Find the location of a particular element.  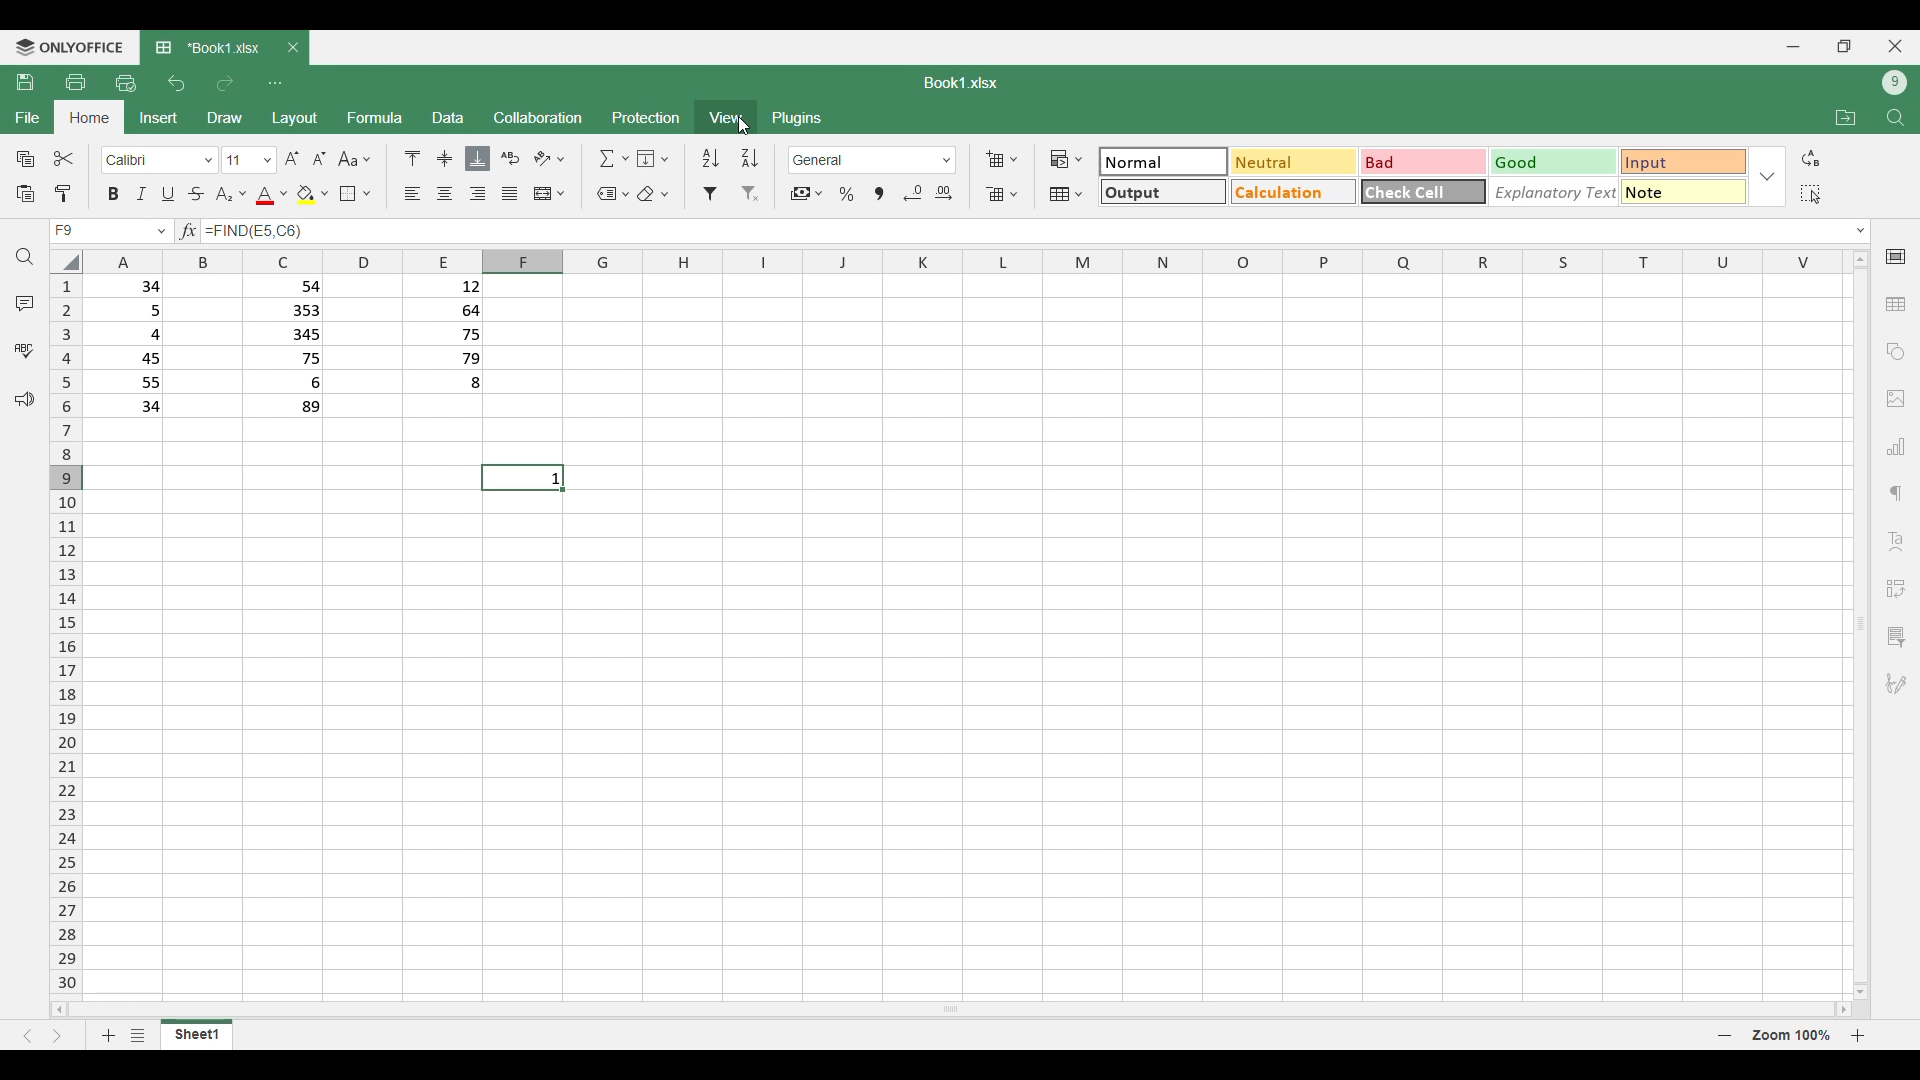

Horizontal slide bar is located at coordinates (962, 1011).